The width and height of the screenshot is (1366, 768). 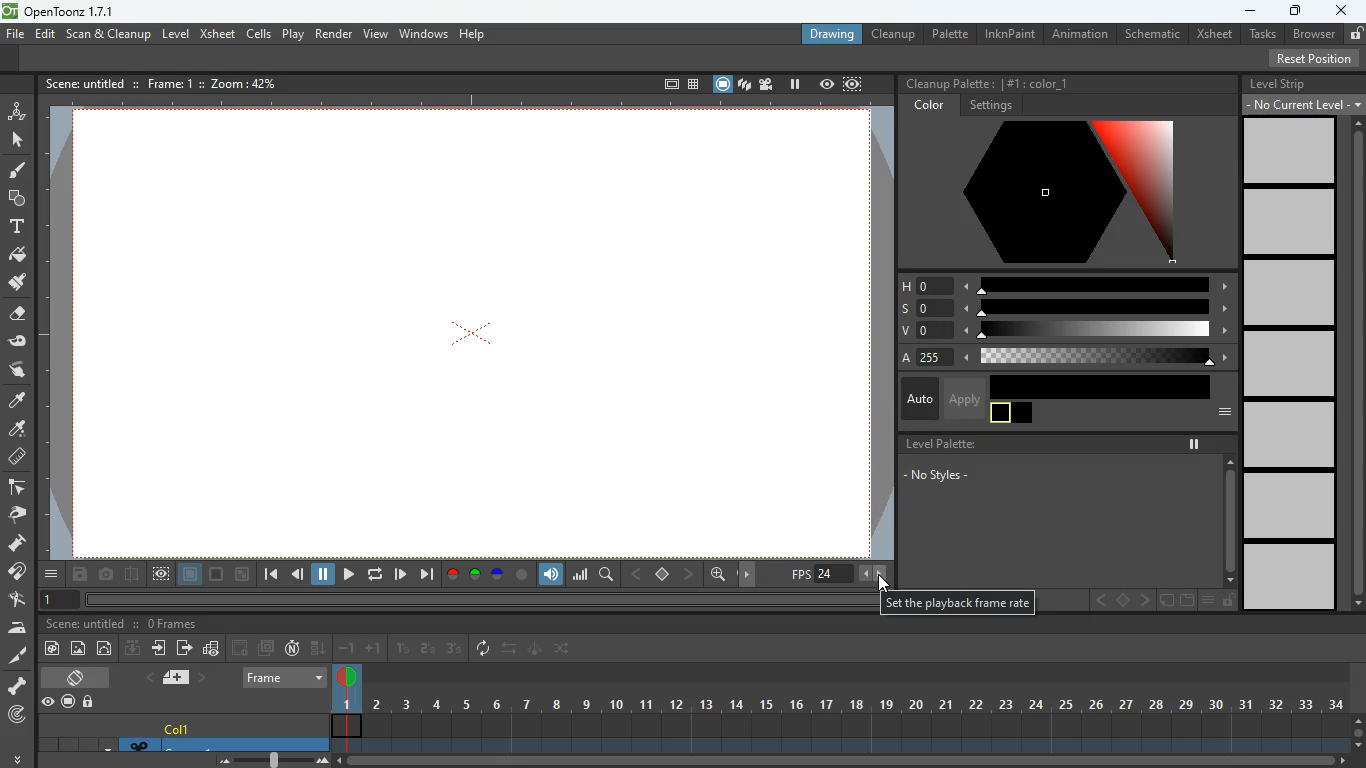 I want to click on level palette, so click(x=943, y=444).